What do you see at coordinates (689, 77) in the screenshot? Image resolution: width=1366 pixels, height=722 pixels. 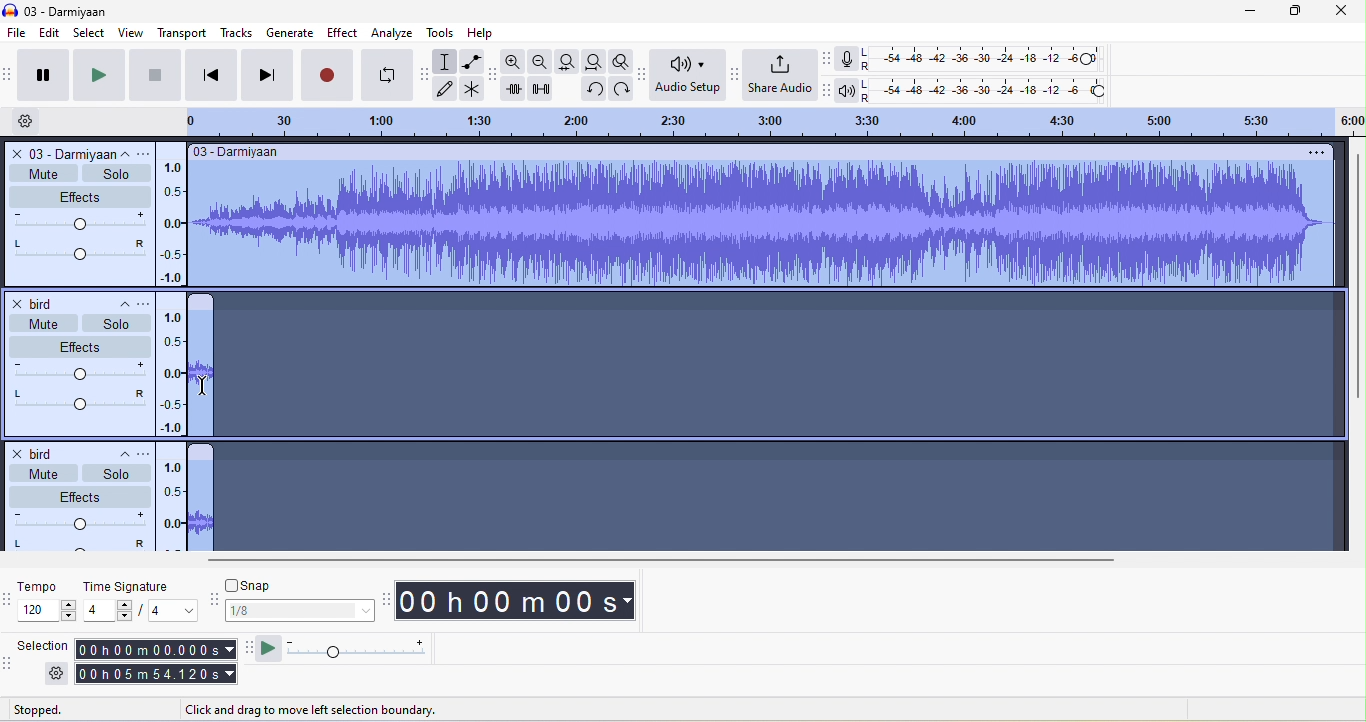 I see `audio setup` at bounding box center [689, 77].